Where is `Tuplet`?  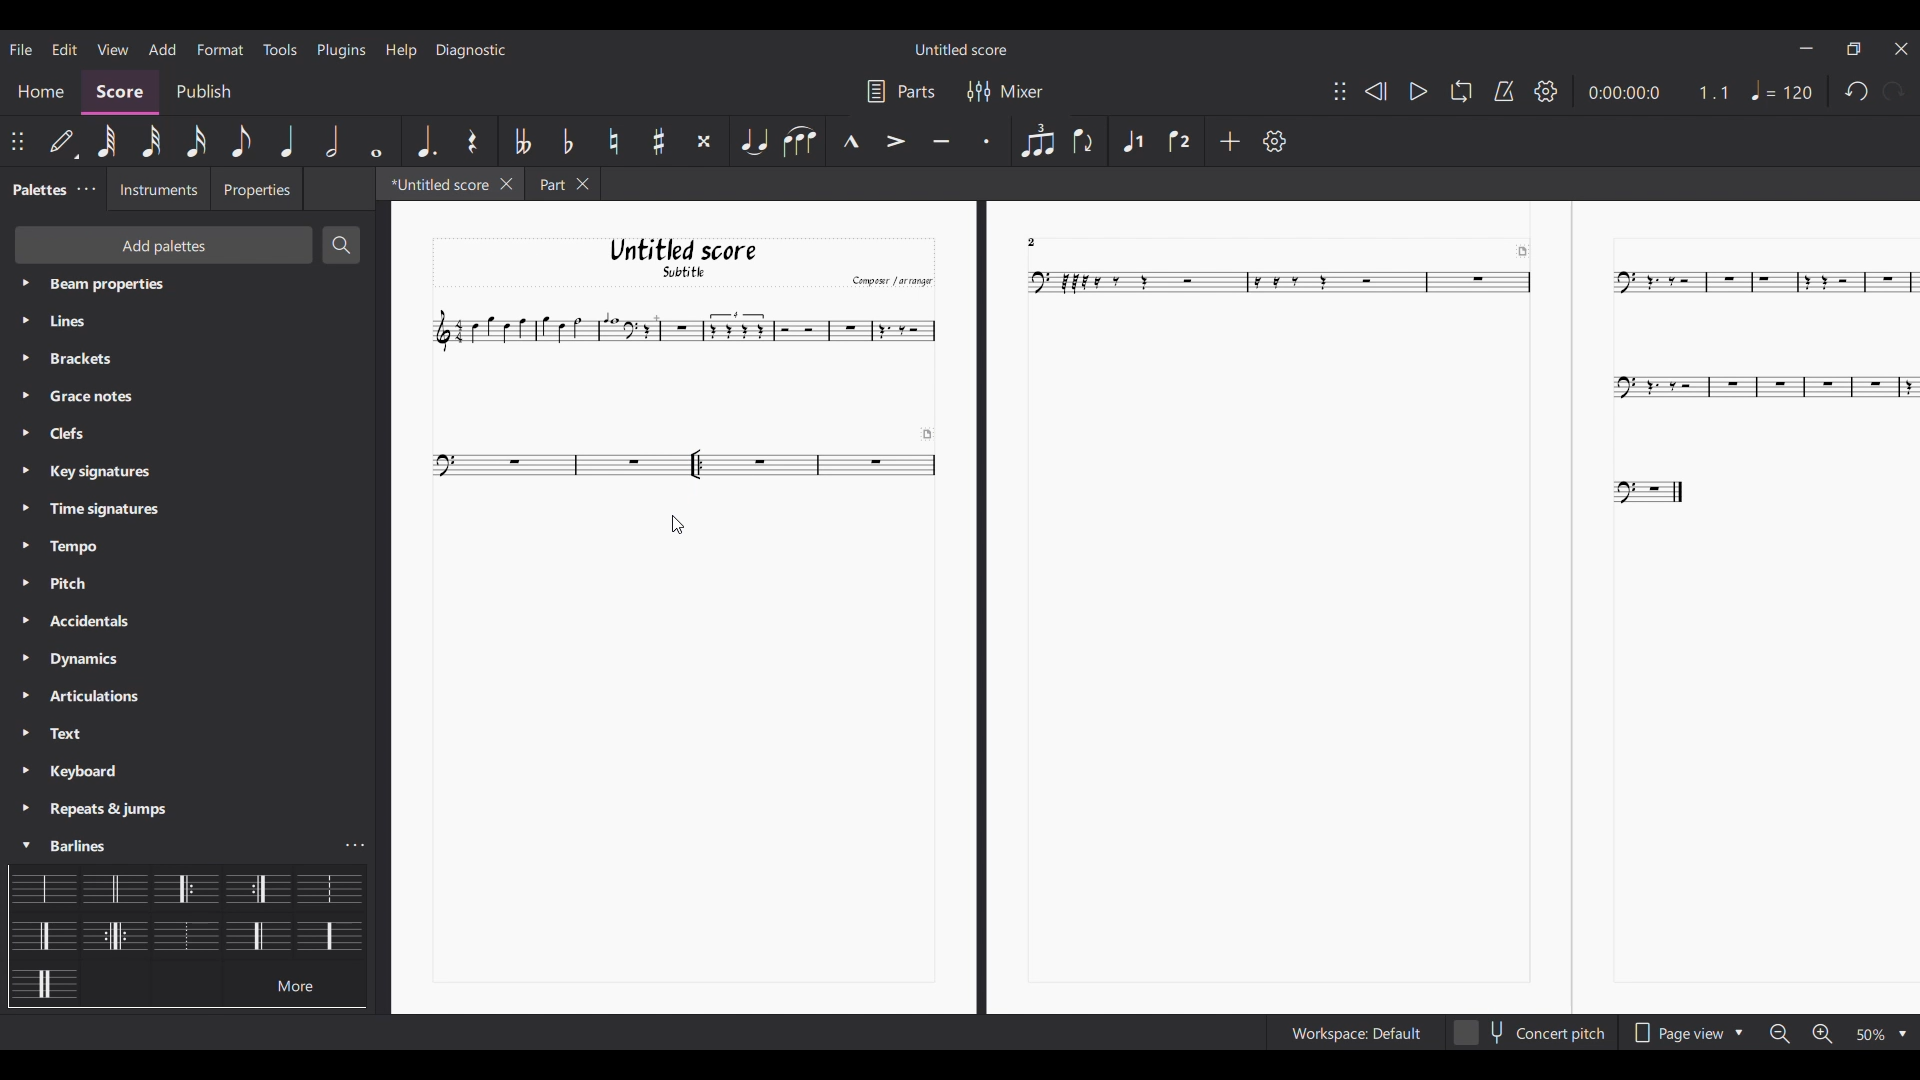 Tuplet is located at coordinates (1038, 141).